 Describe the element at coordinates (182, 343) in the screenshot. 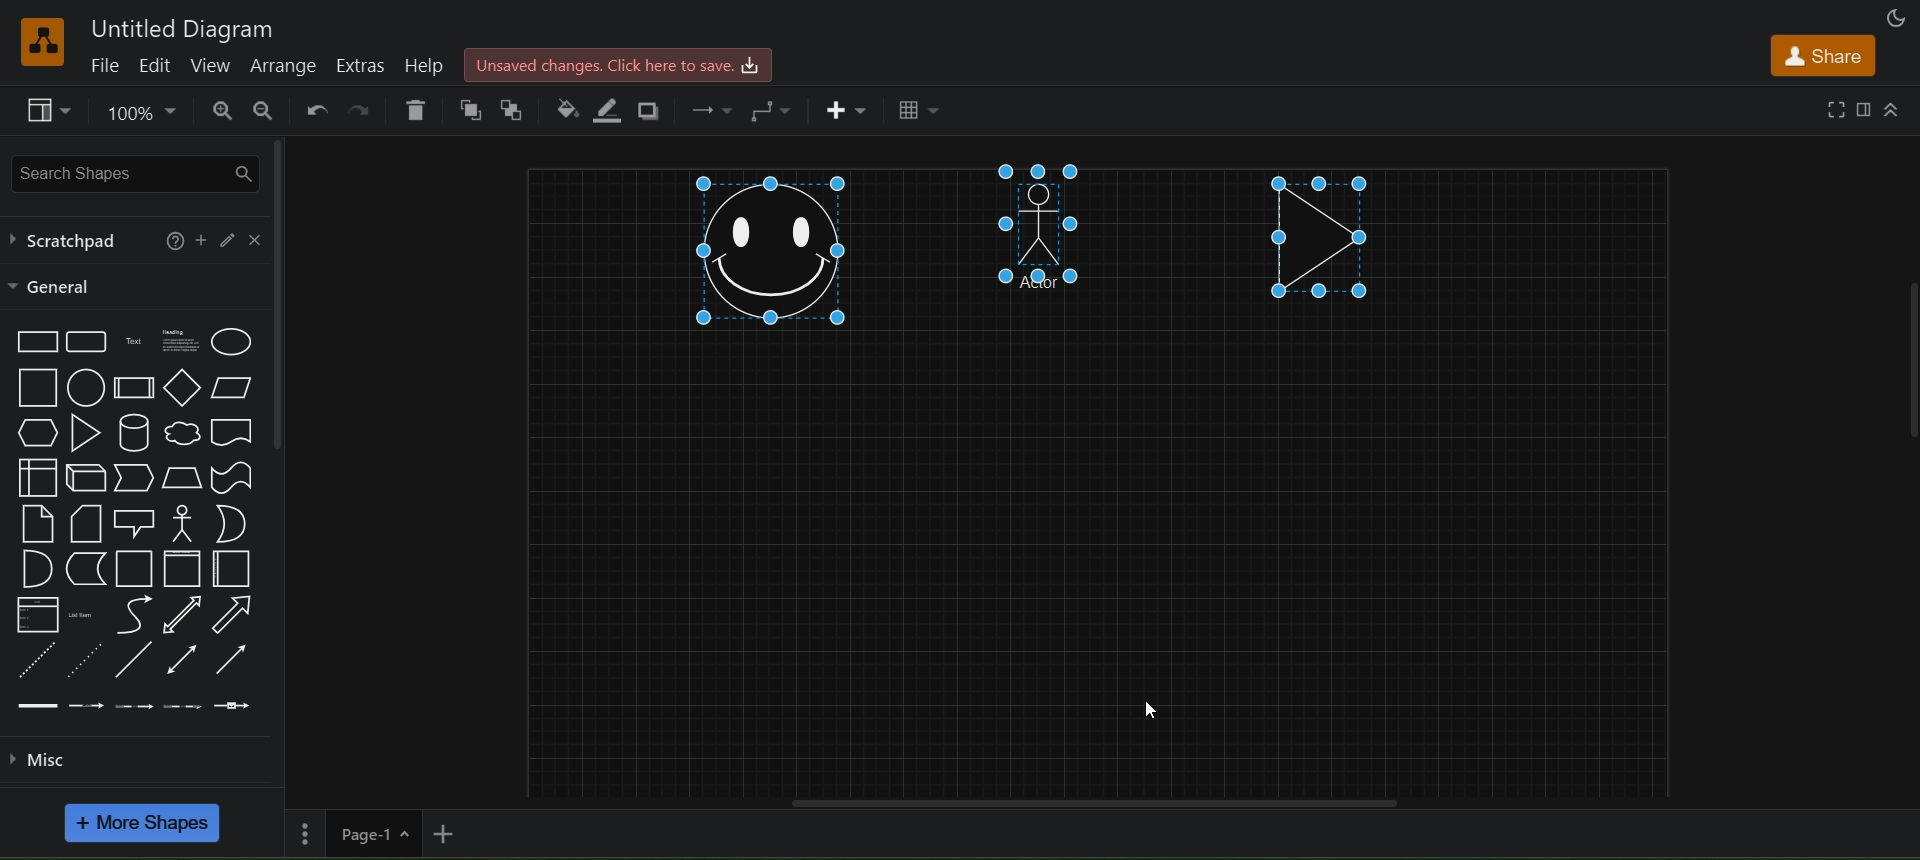

I see `heading` at that location.